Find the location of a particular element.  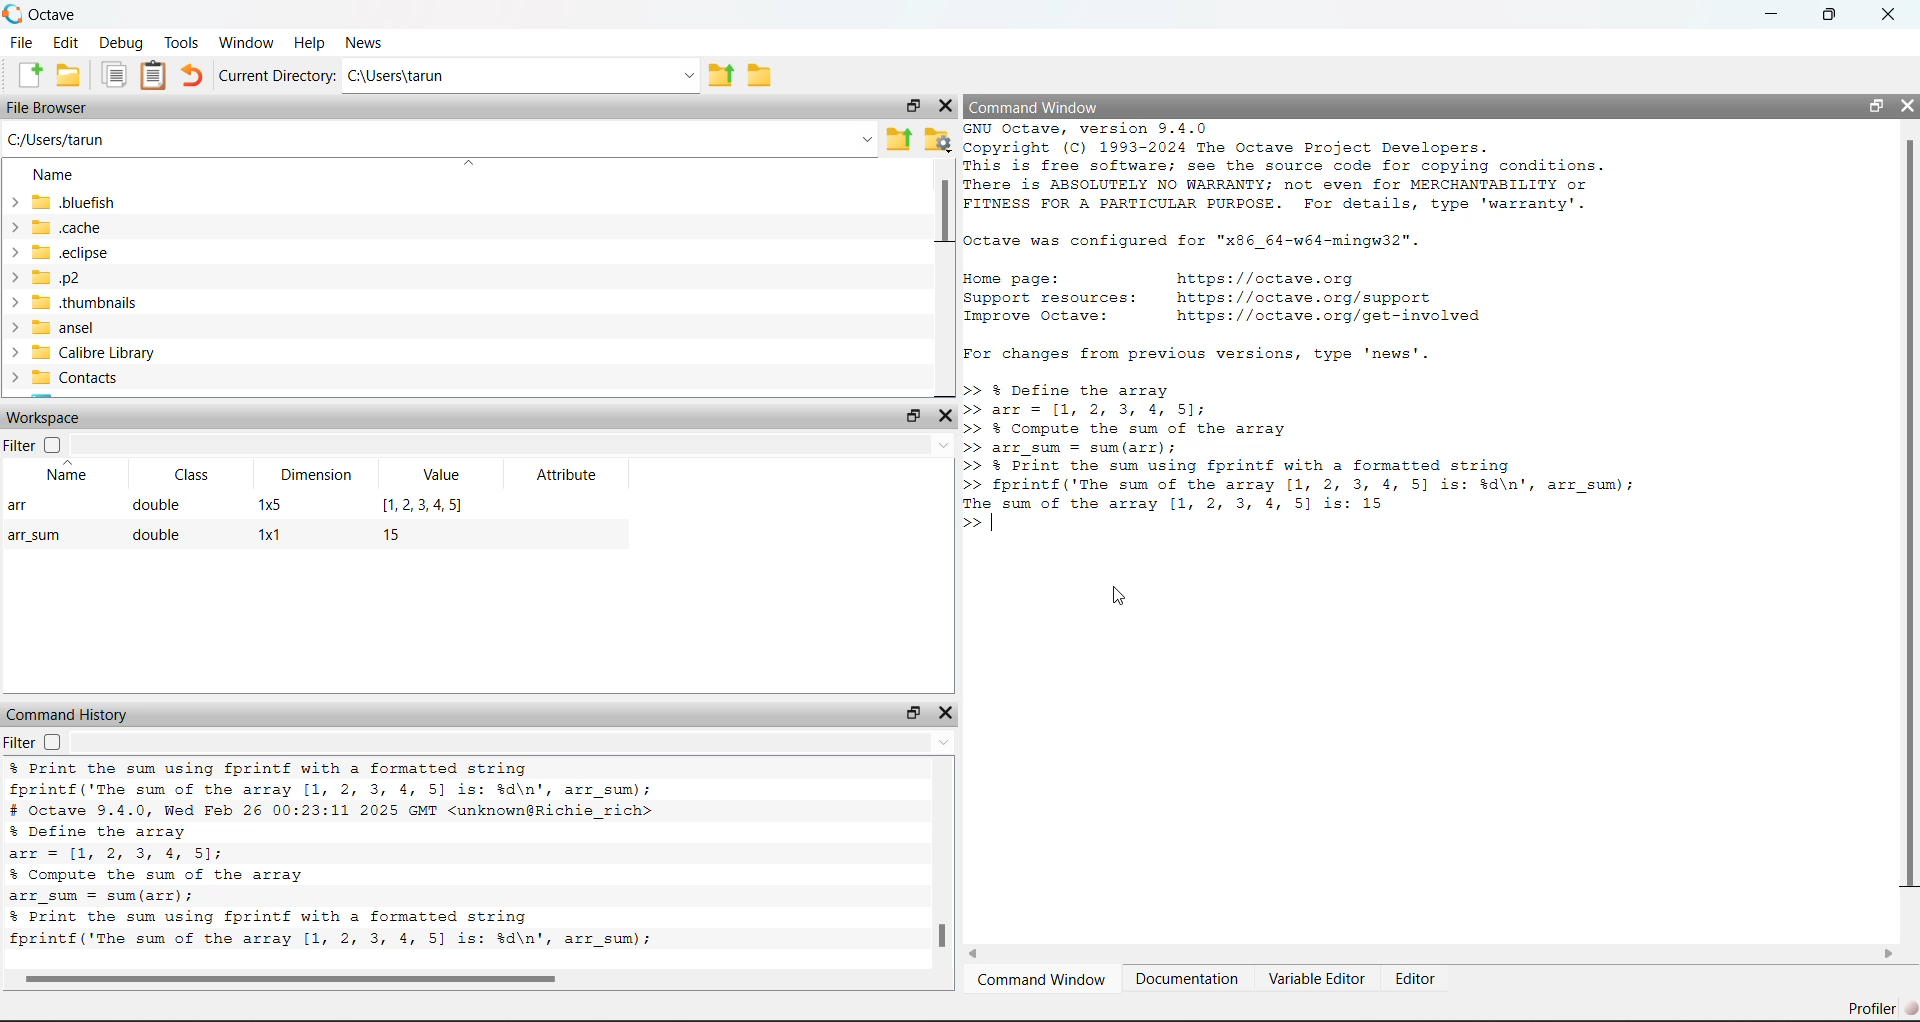

C:/Users/tarun  is located at coordinates (440, 139).